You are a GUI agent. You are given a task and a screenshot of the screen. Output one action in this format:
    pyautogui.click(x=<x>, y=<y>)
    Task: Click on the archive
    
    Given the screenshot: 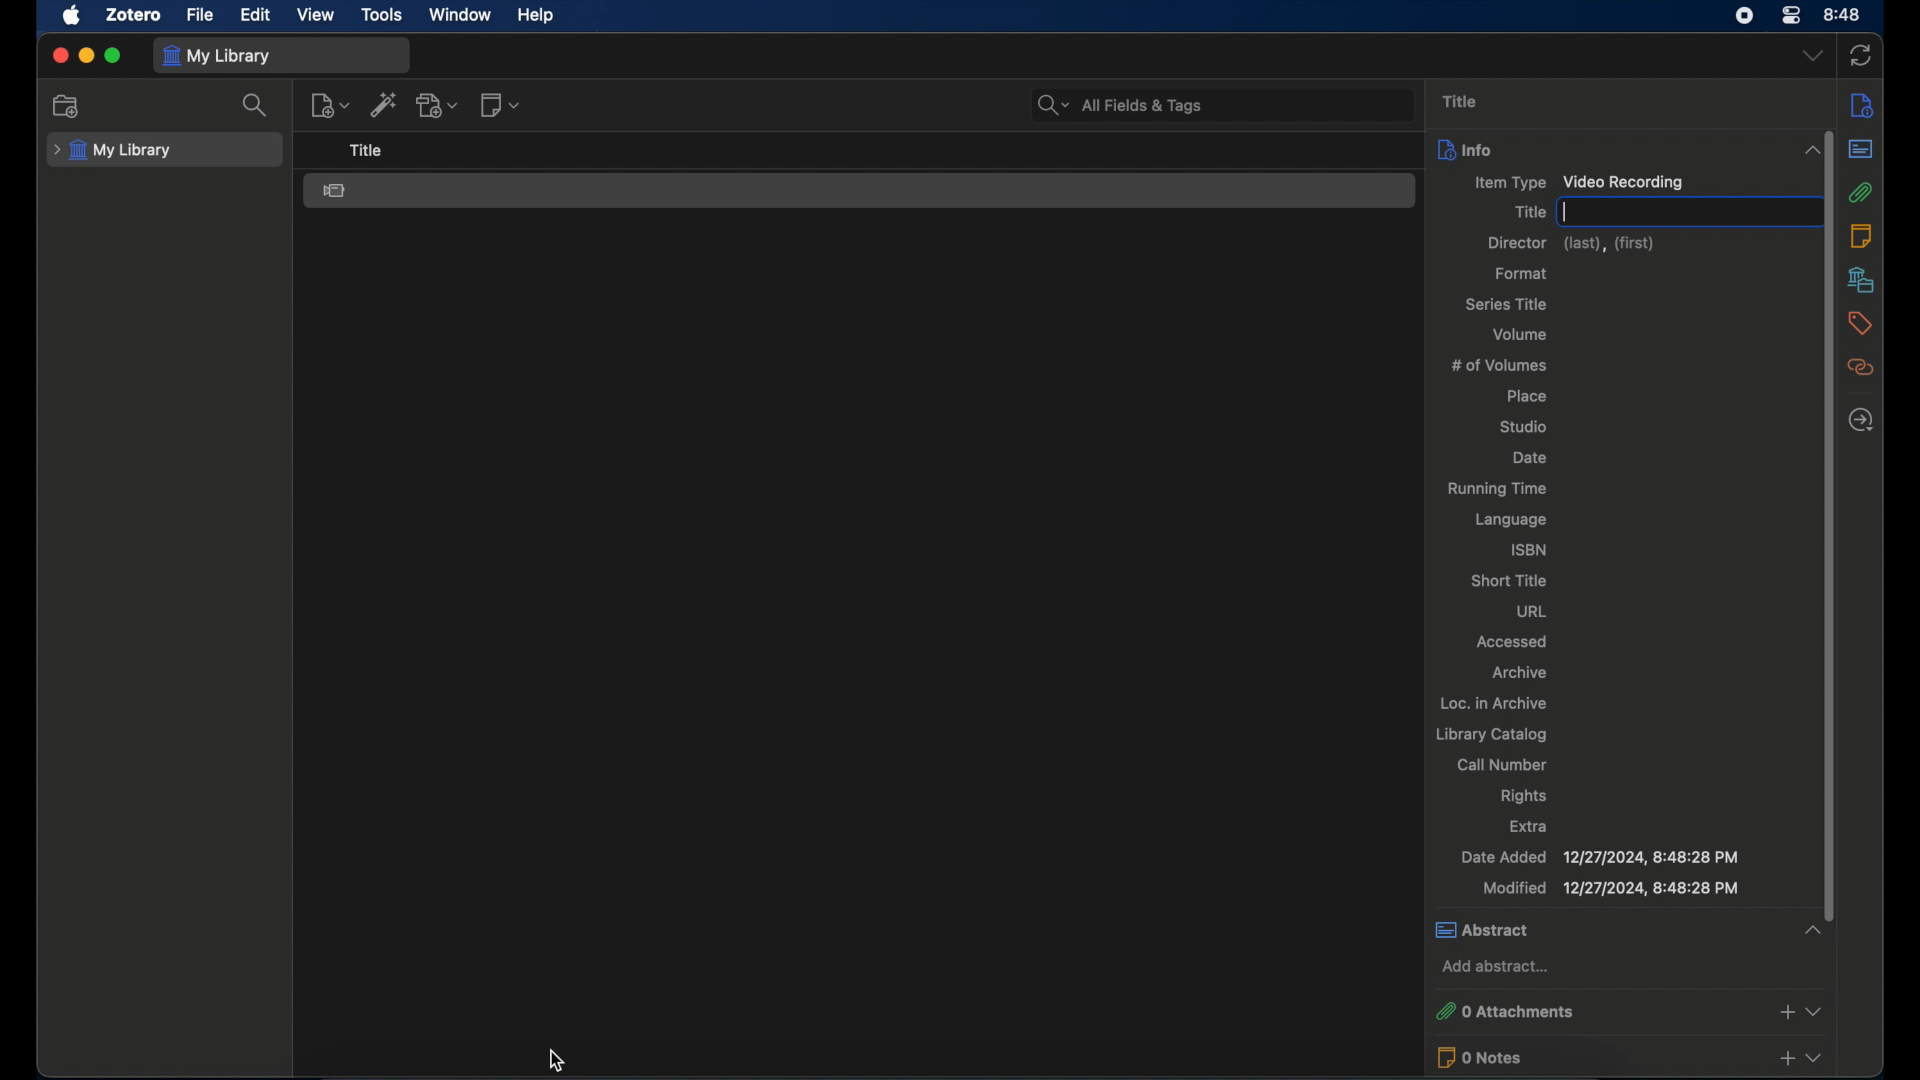 What is the action you would take?
    pyautogui.click(x=1520, y=672)
    